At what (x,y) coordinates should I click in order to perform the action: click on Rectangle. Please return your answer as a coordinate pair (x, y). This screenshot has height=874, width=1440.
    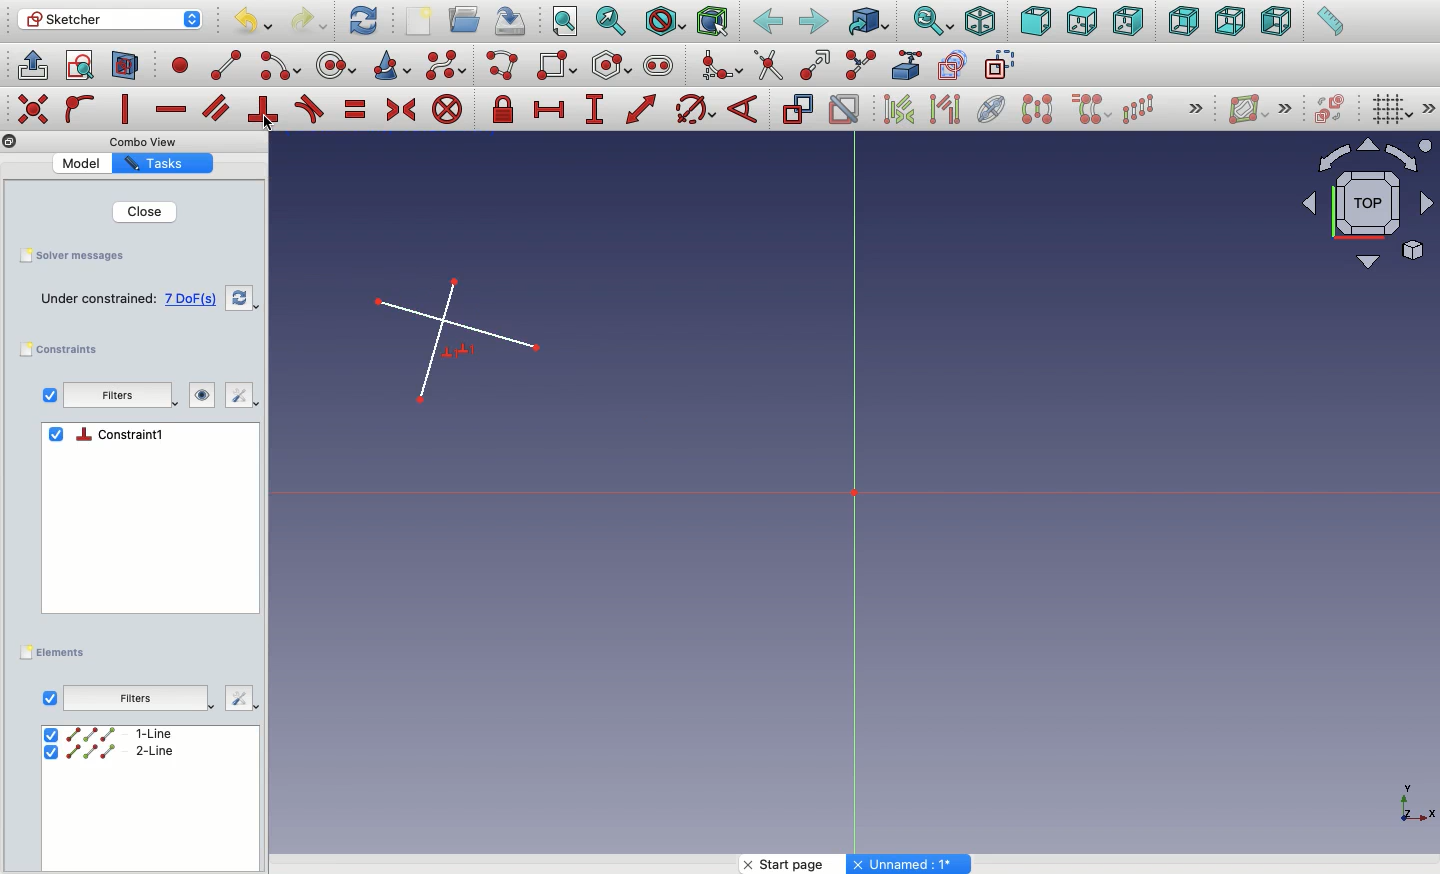
    Looking at the image, I should click on (559, 66).